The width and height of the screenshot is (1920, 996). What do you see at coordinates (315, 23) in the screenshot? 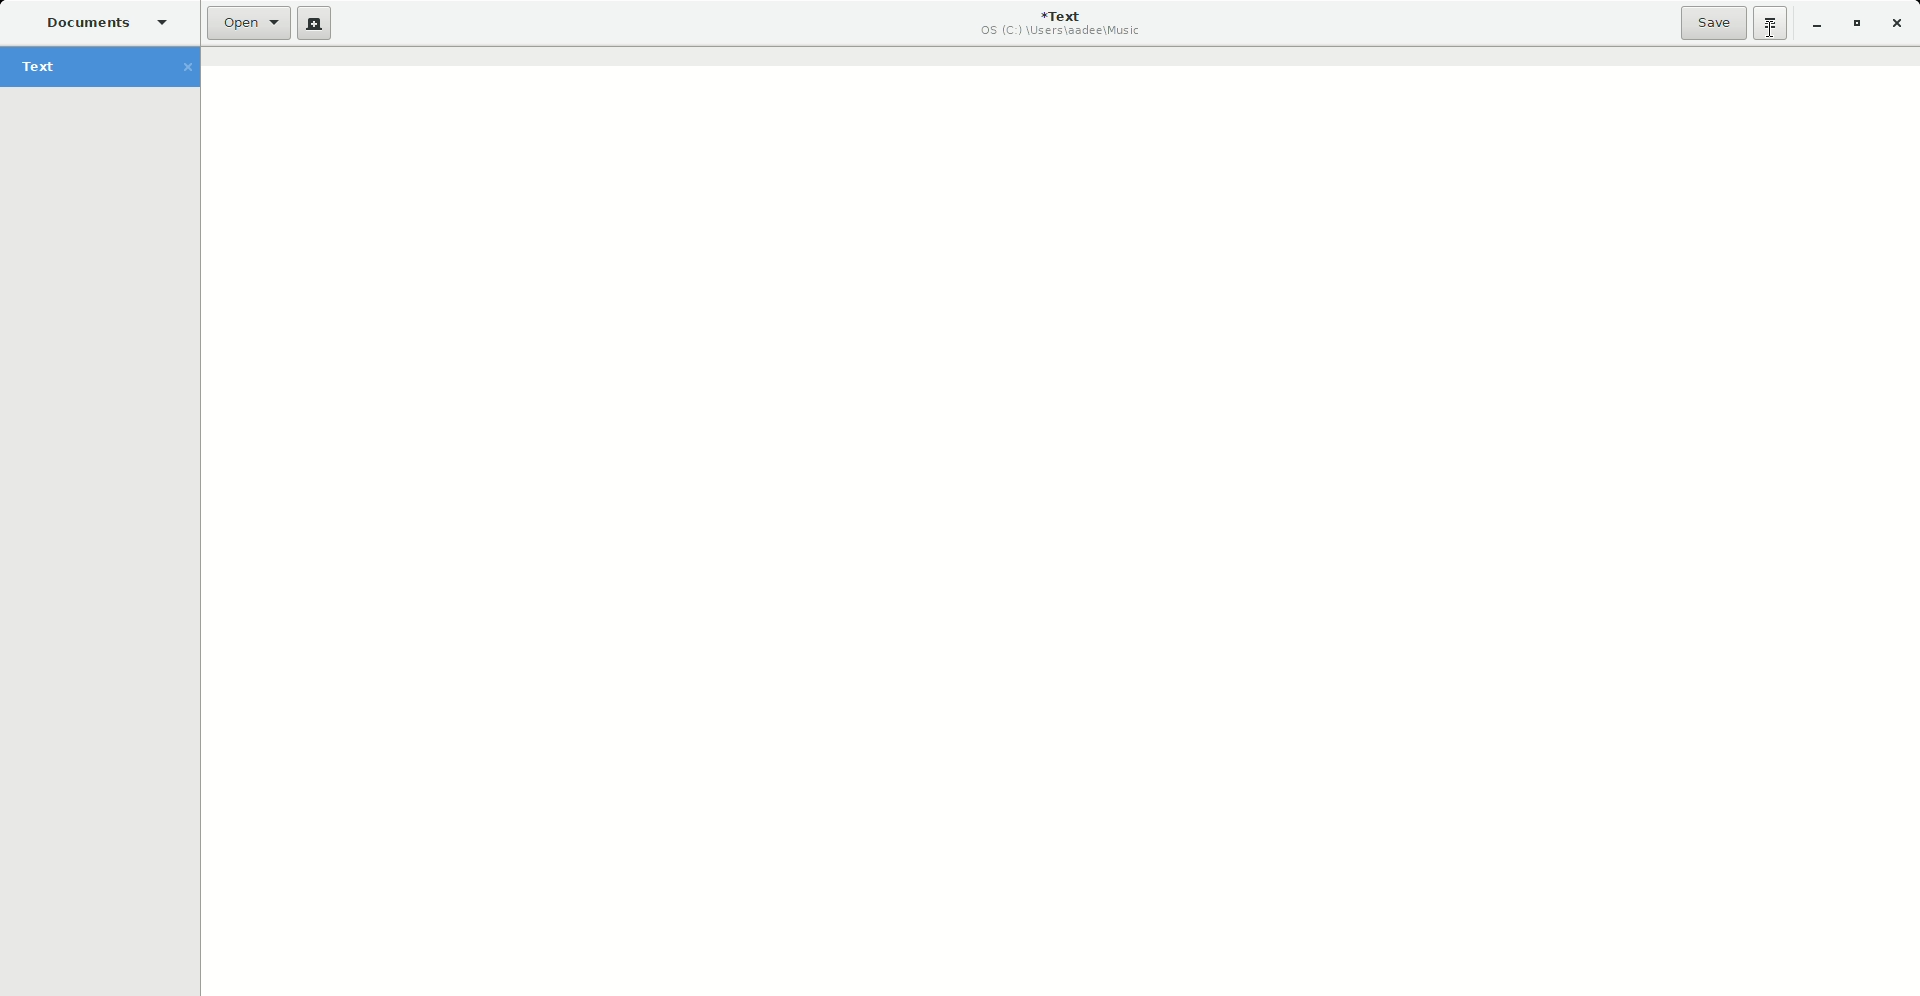
I see `New` at bounding box center [315, 23].